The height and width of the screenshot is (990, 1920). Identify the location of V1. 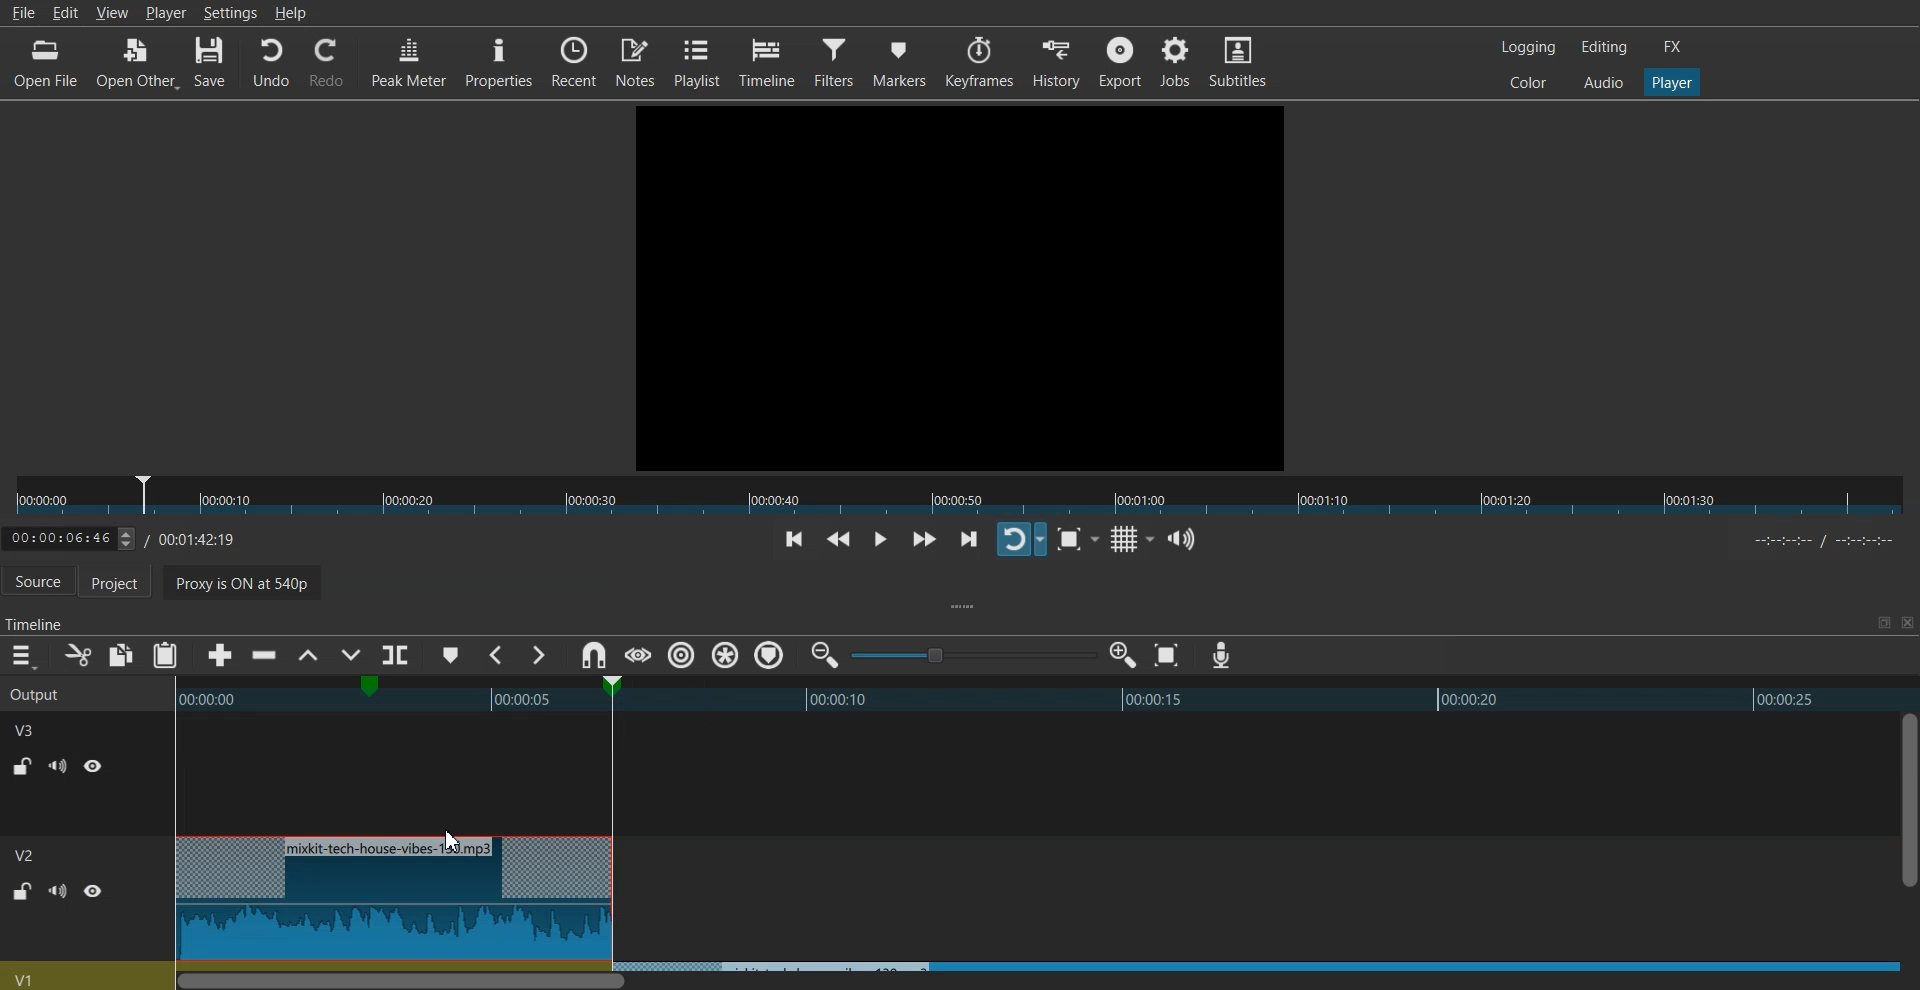
(27, 855).